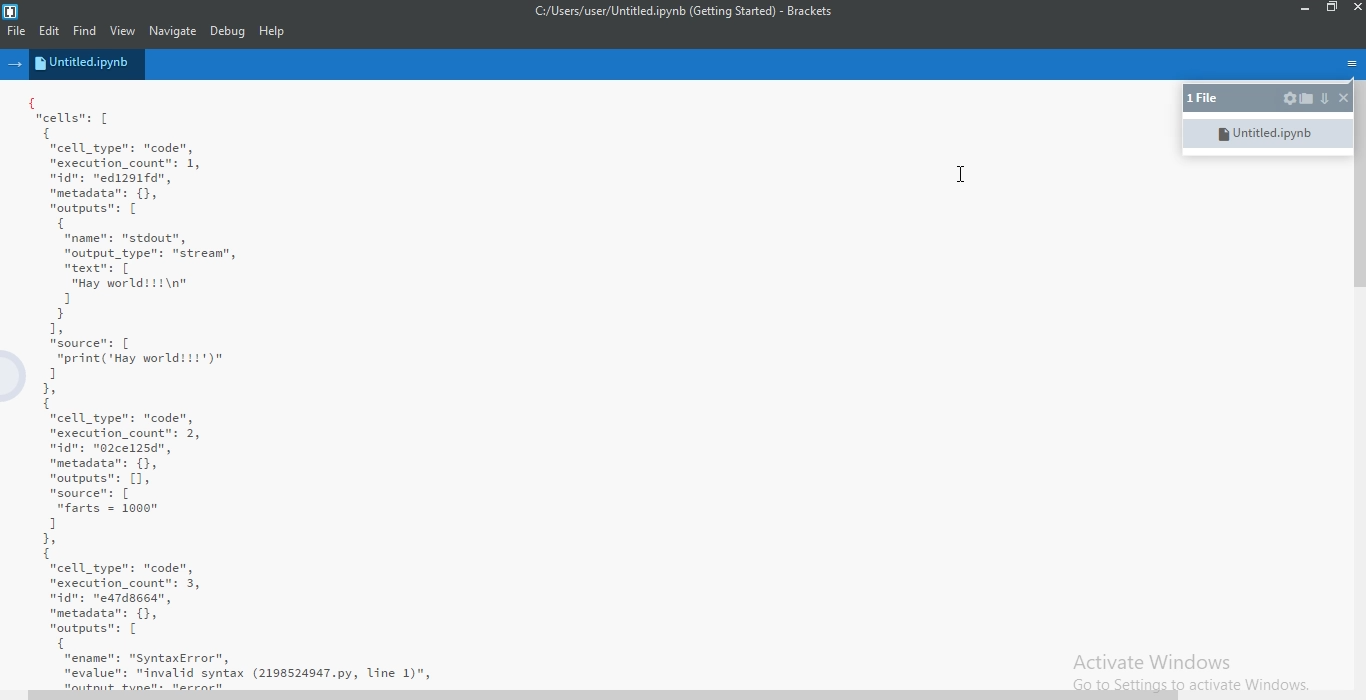  Describe the element at coordinates (16, 32) in the screenshot. I see `File` at that location.